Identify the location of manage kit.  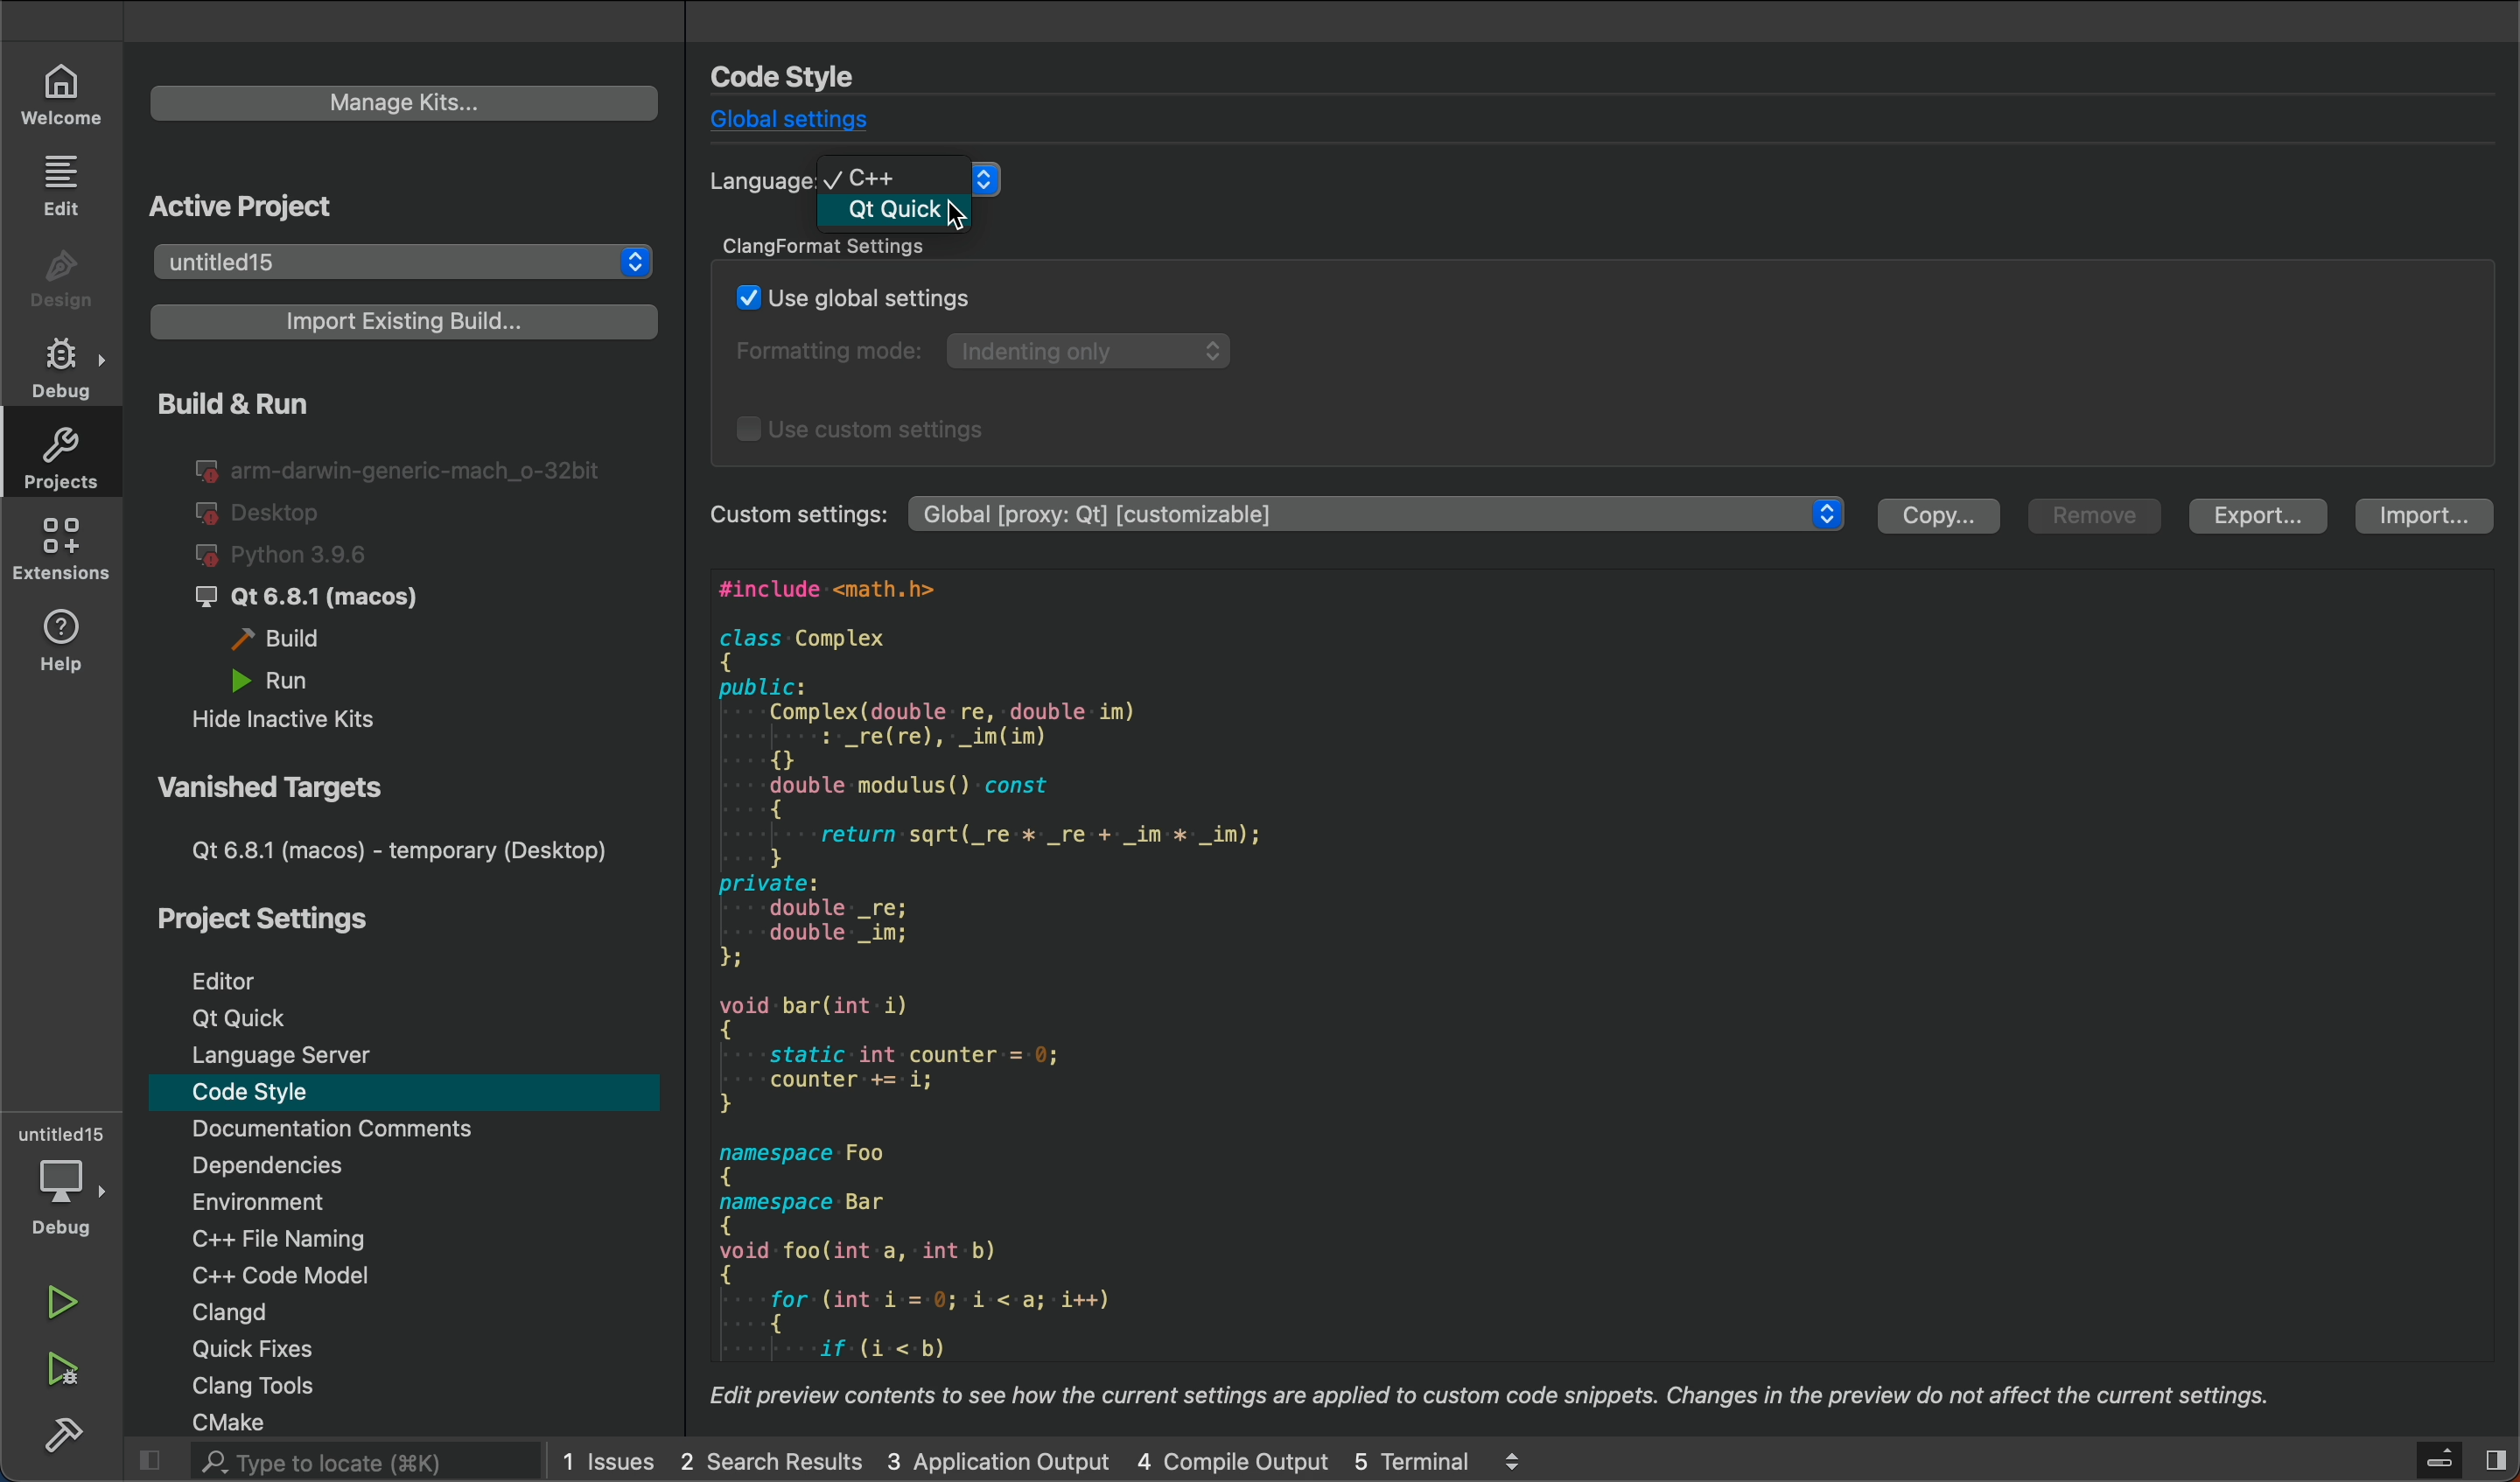
(405, 102).